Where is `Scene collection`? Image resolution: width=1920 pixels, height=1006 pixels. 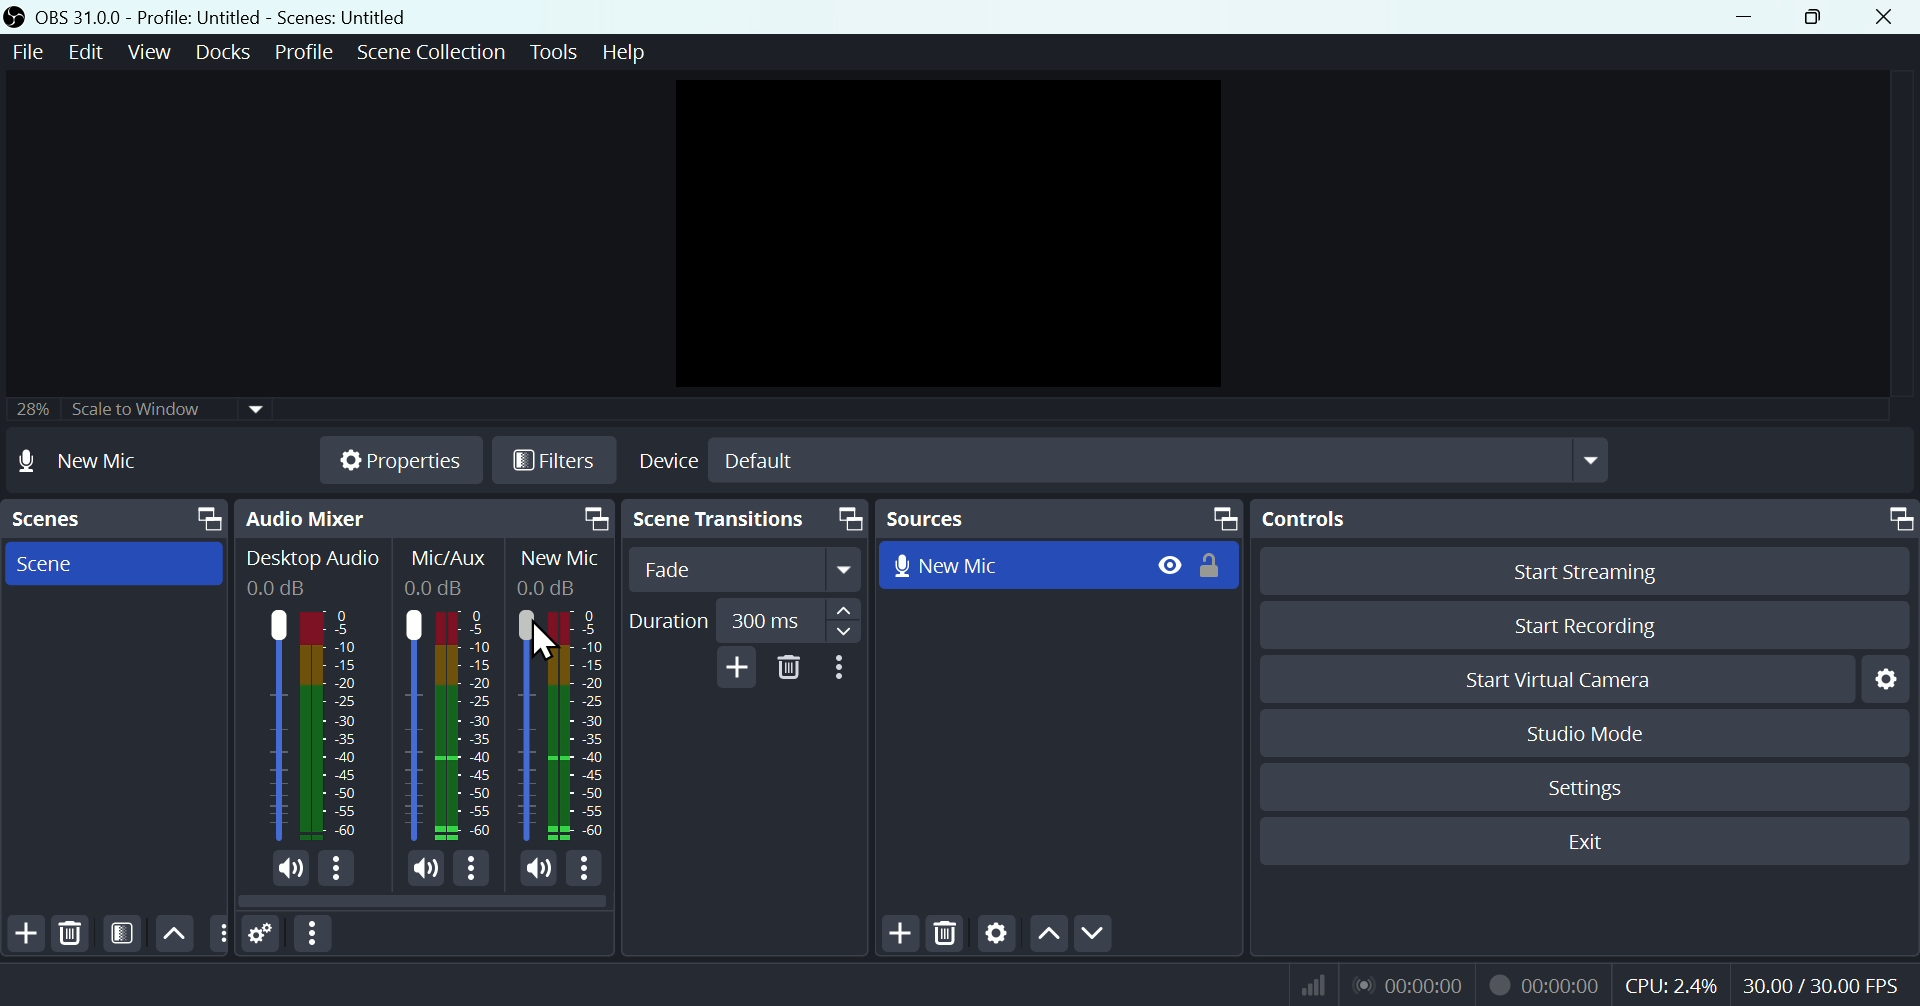 Scene collection is located at coordinates (435, 55).